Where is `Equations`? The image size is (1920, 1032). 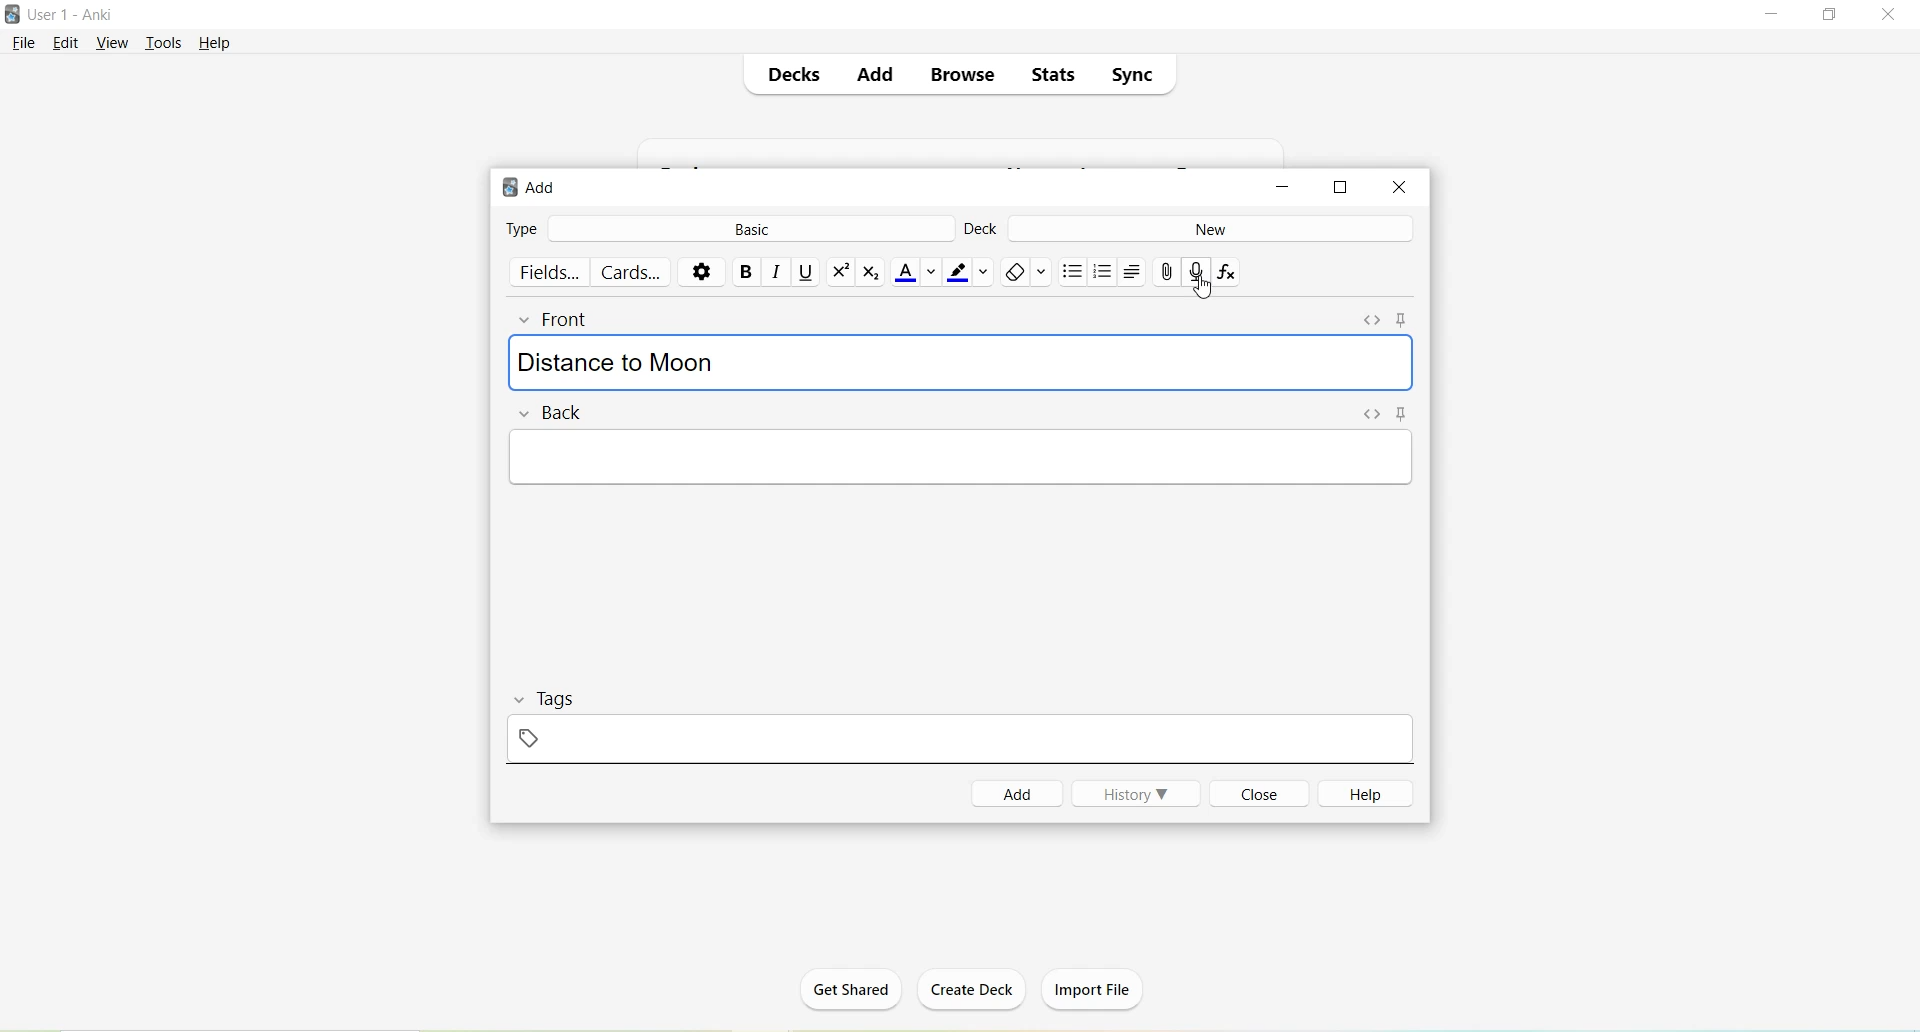
Equations is located at coordinates (1230, 274).